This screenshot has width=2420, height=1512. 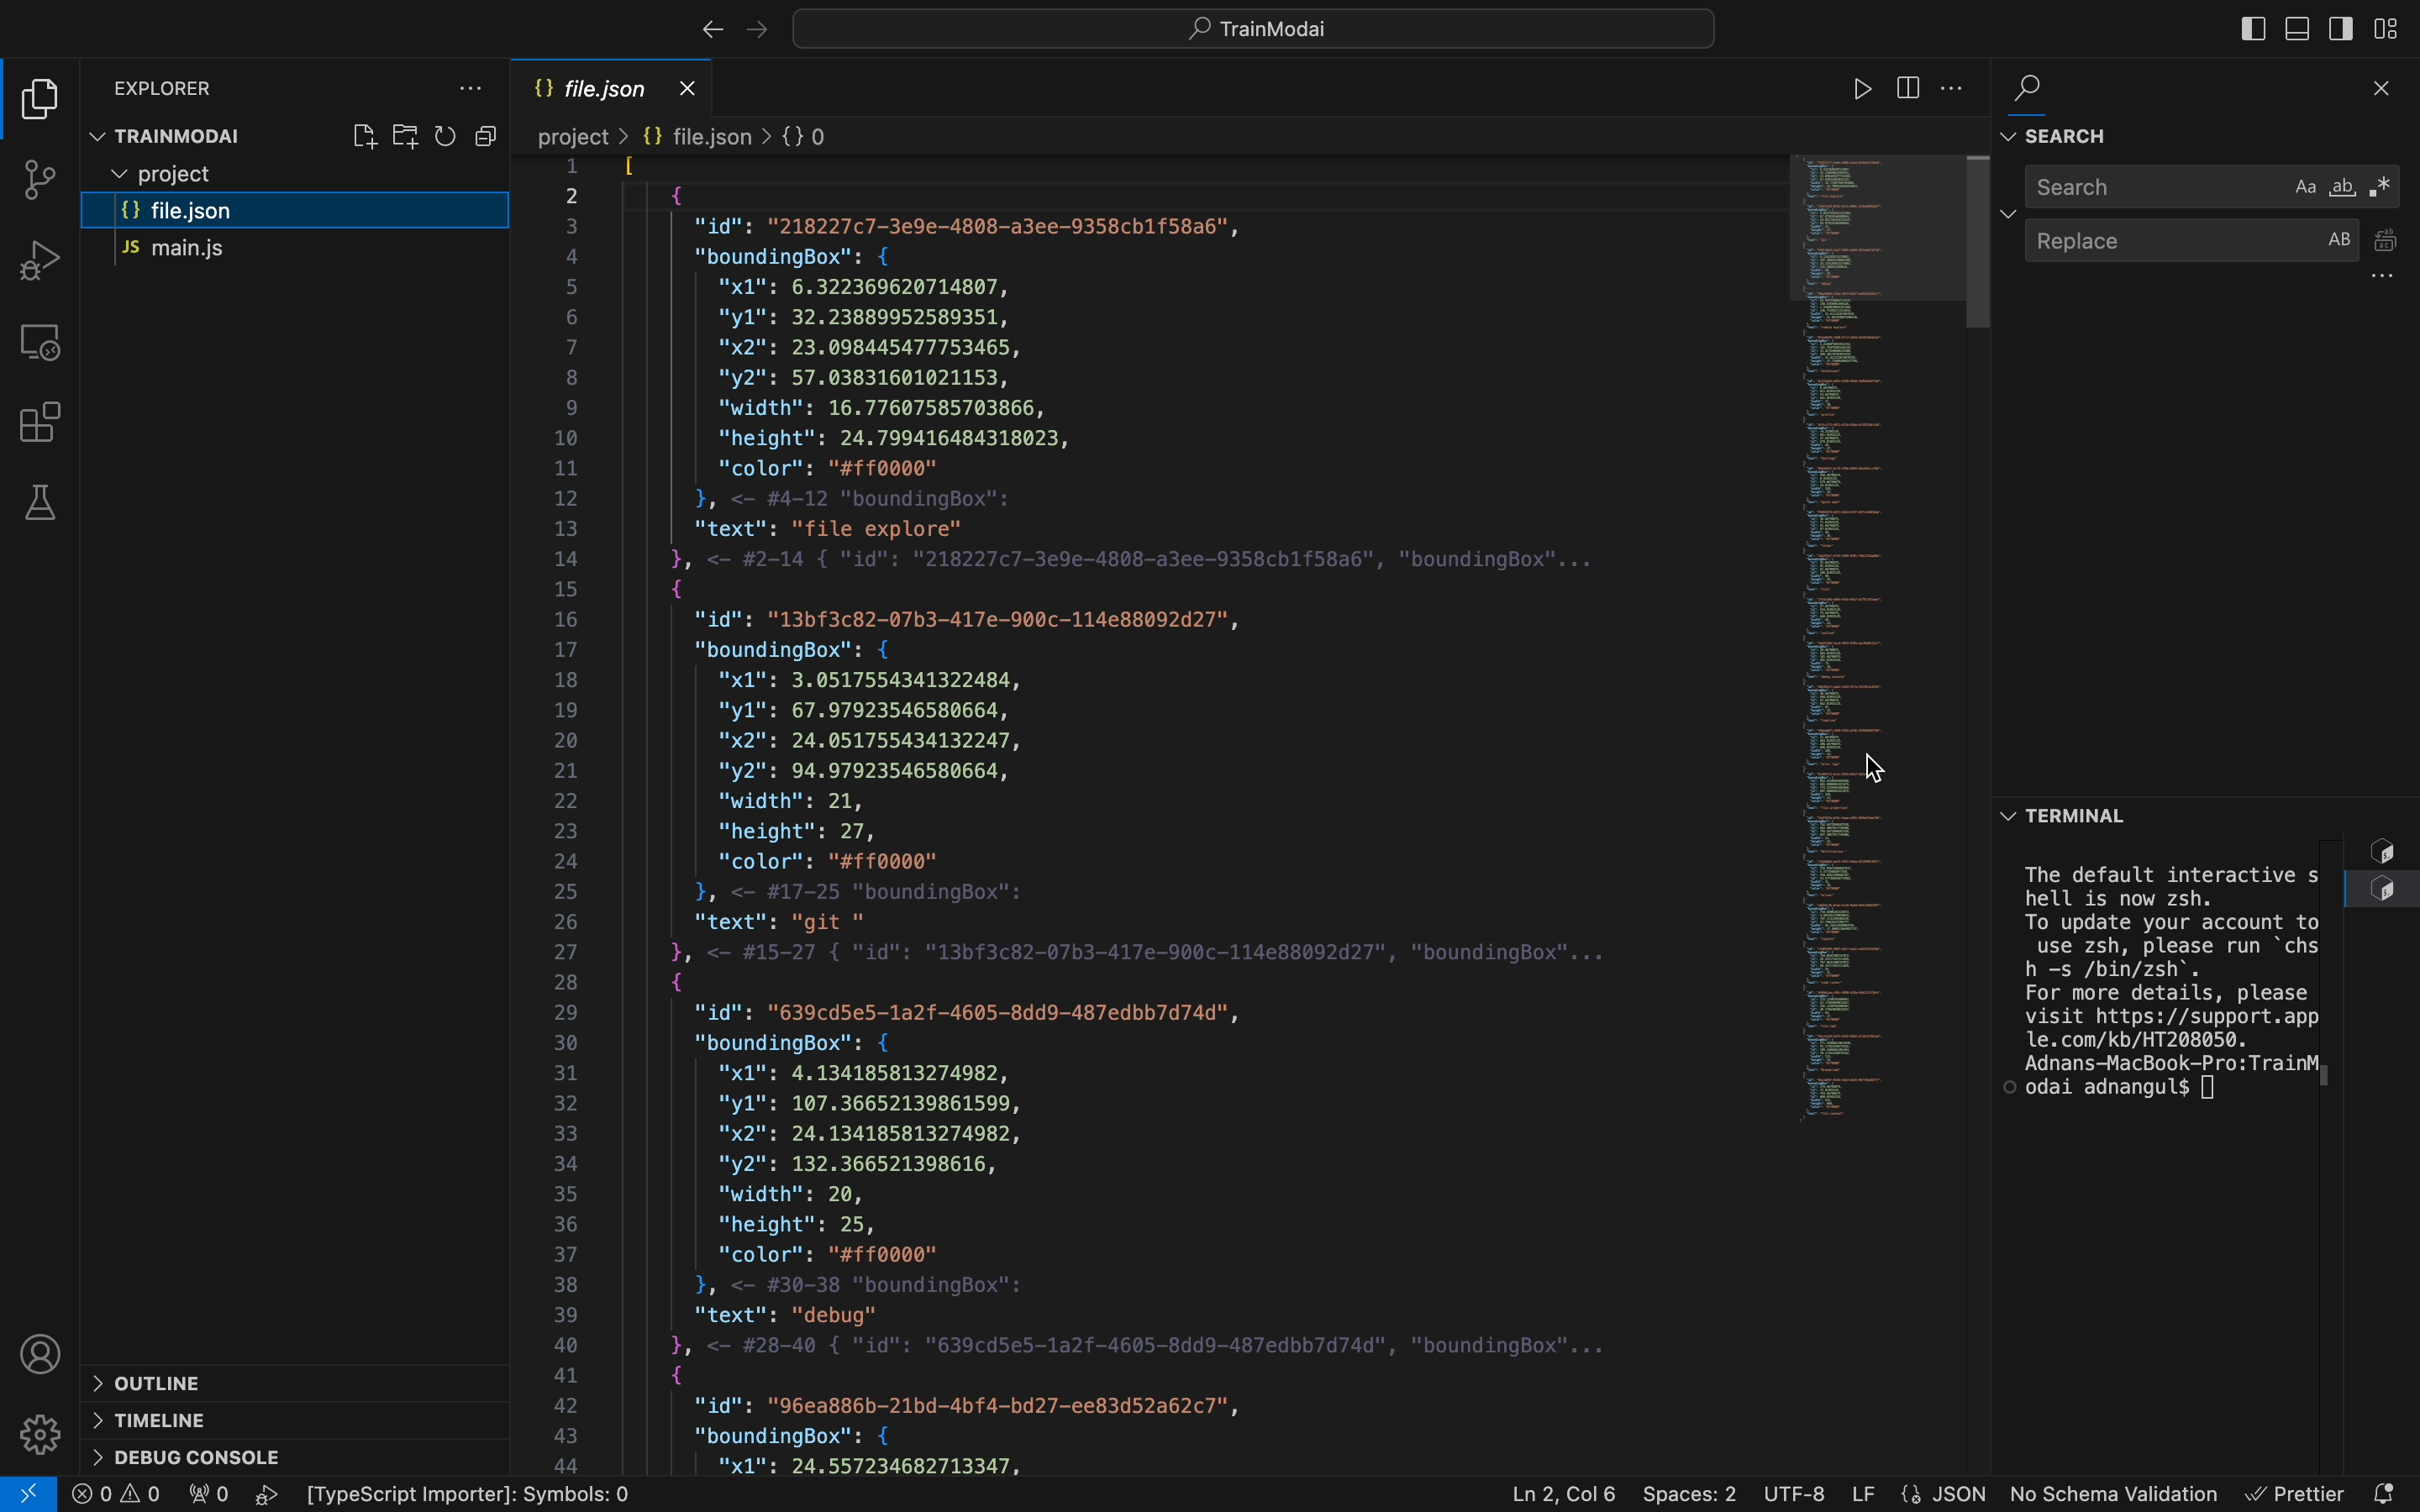 What do you see at coordinates (406, 133) in the screenshot?
I see `create folder` at bounding box center [406, 133].